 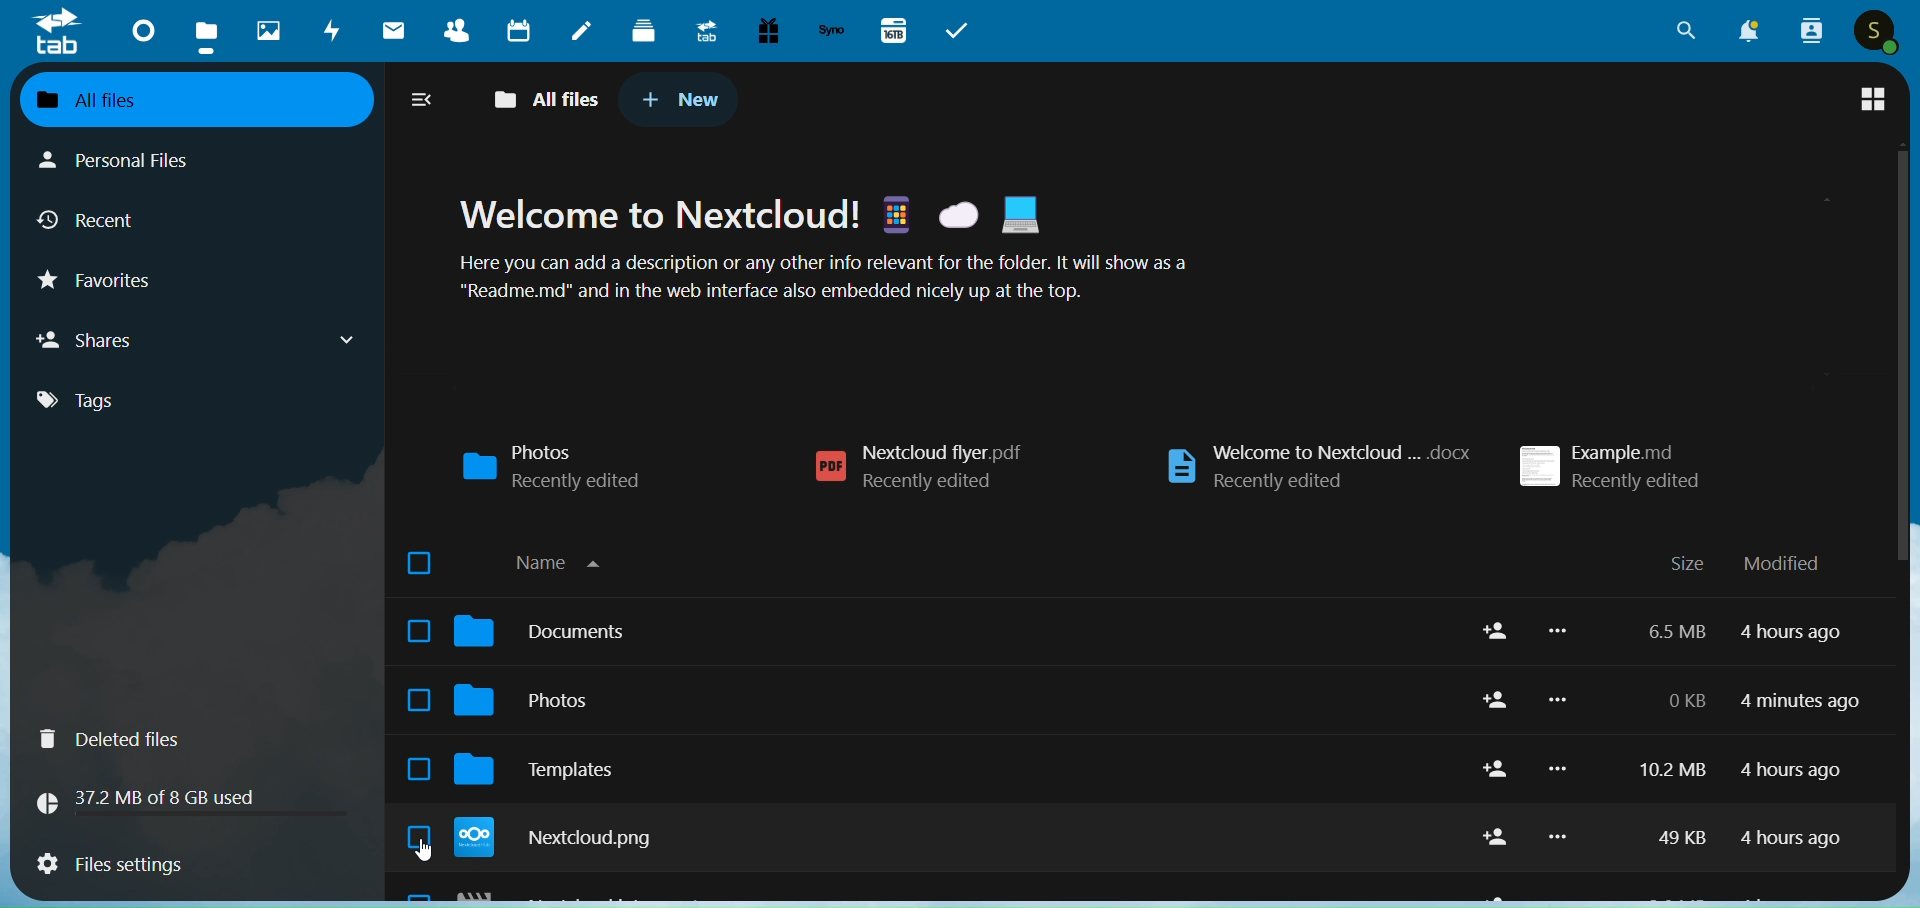 I want to click on all files, so click(x=200, y=101).